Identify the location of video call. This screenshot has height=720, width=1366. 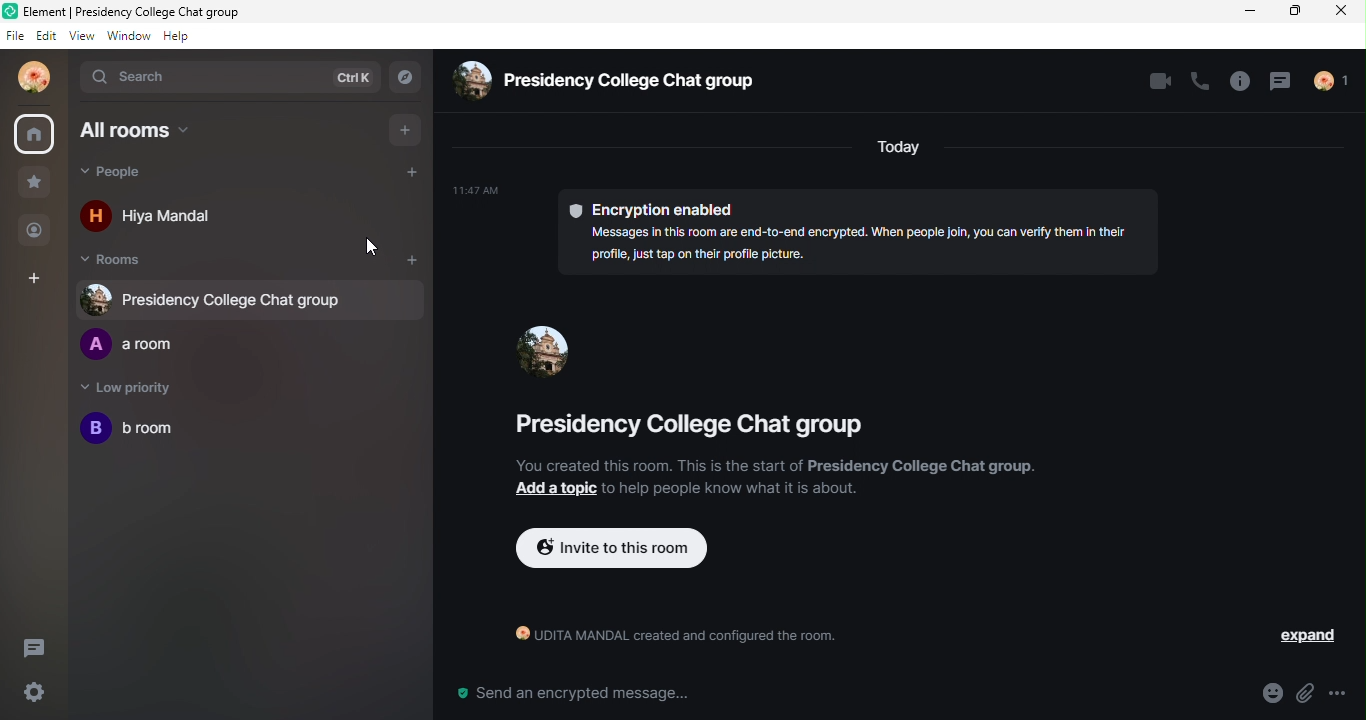
(1155, 83).